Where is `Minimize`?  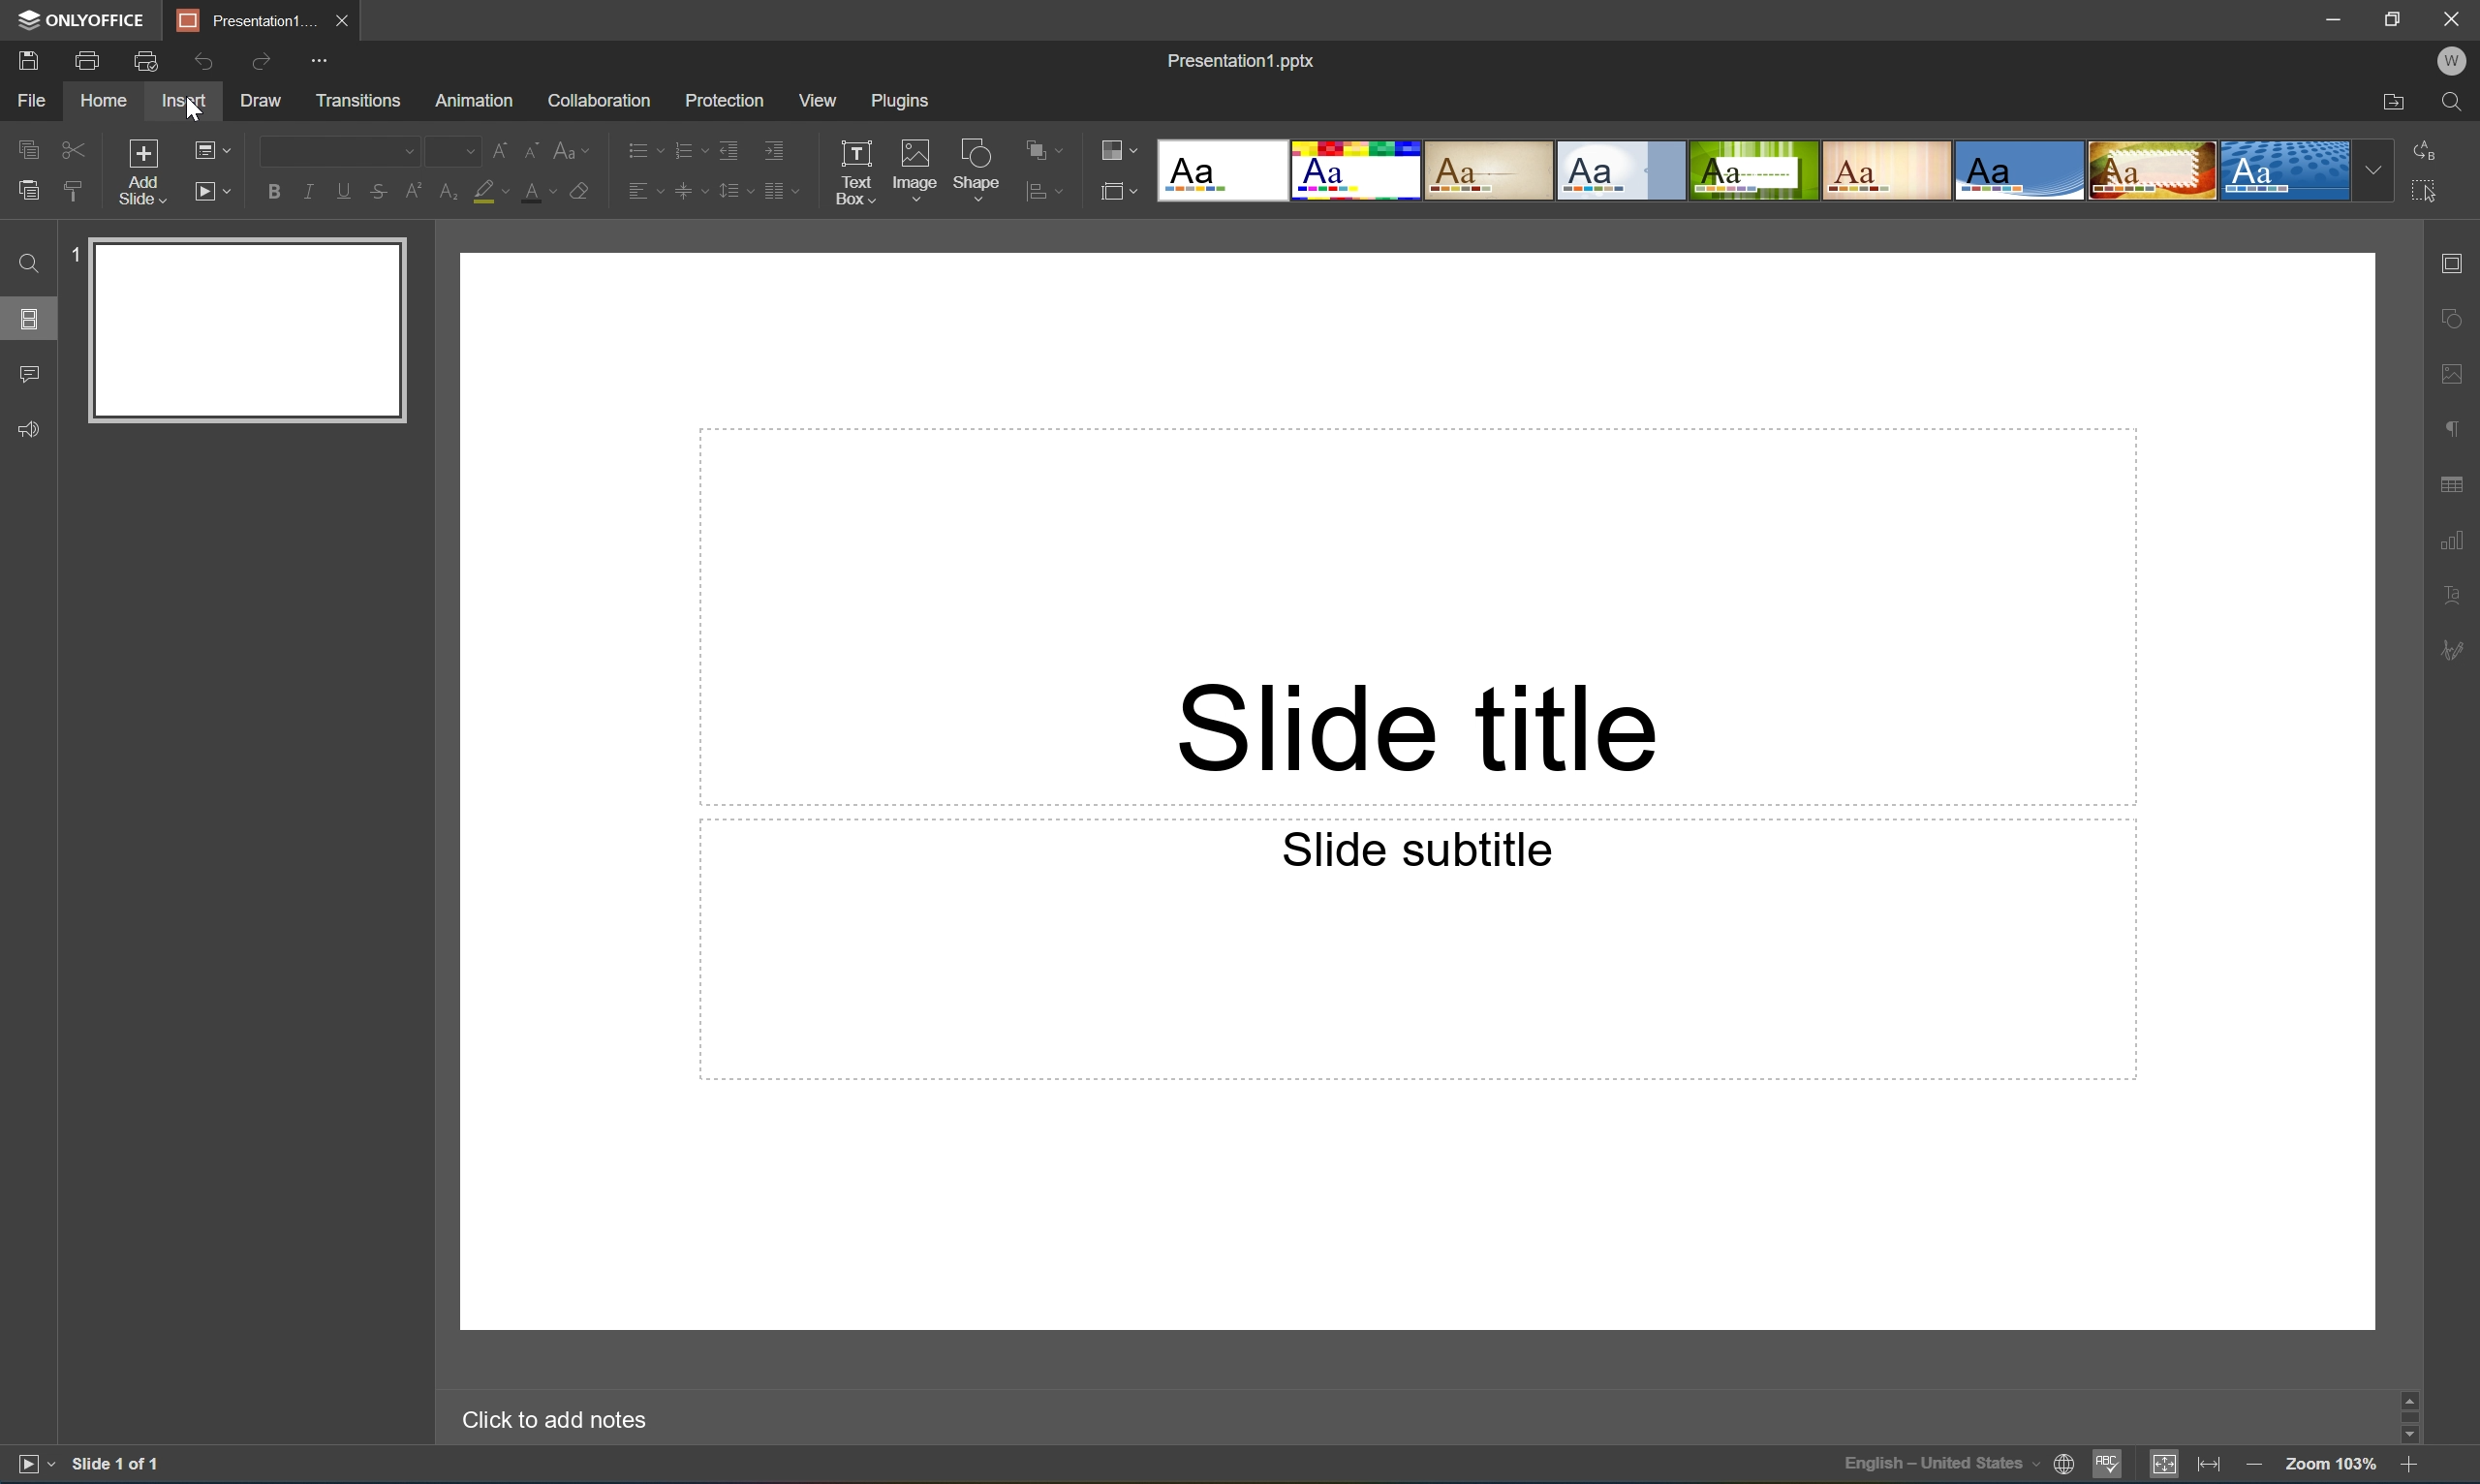 Minimize is located at coordinates (2334, 16).